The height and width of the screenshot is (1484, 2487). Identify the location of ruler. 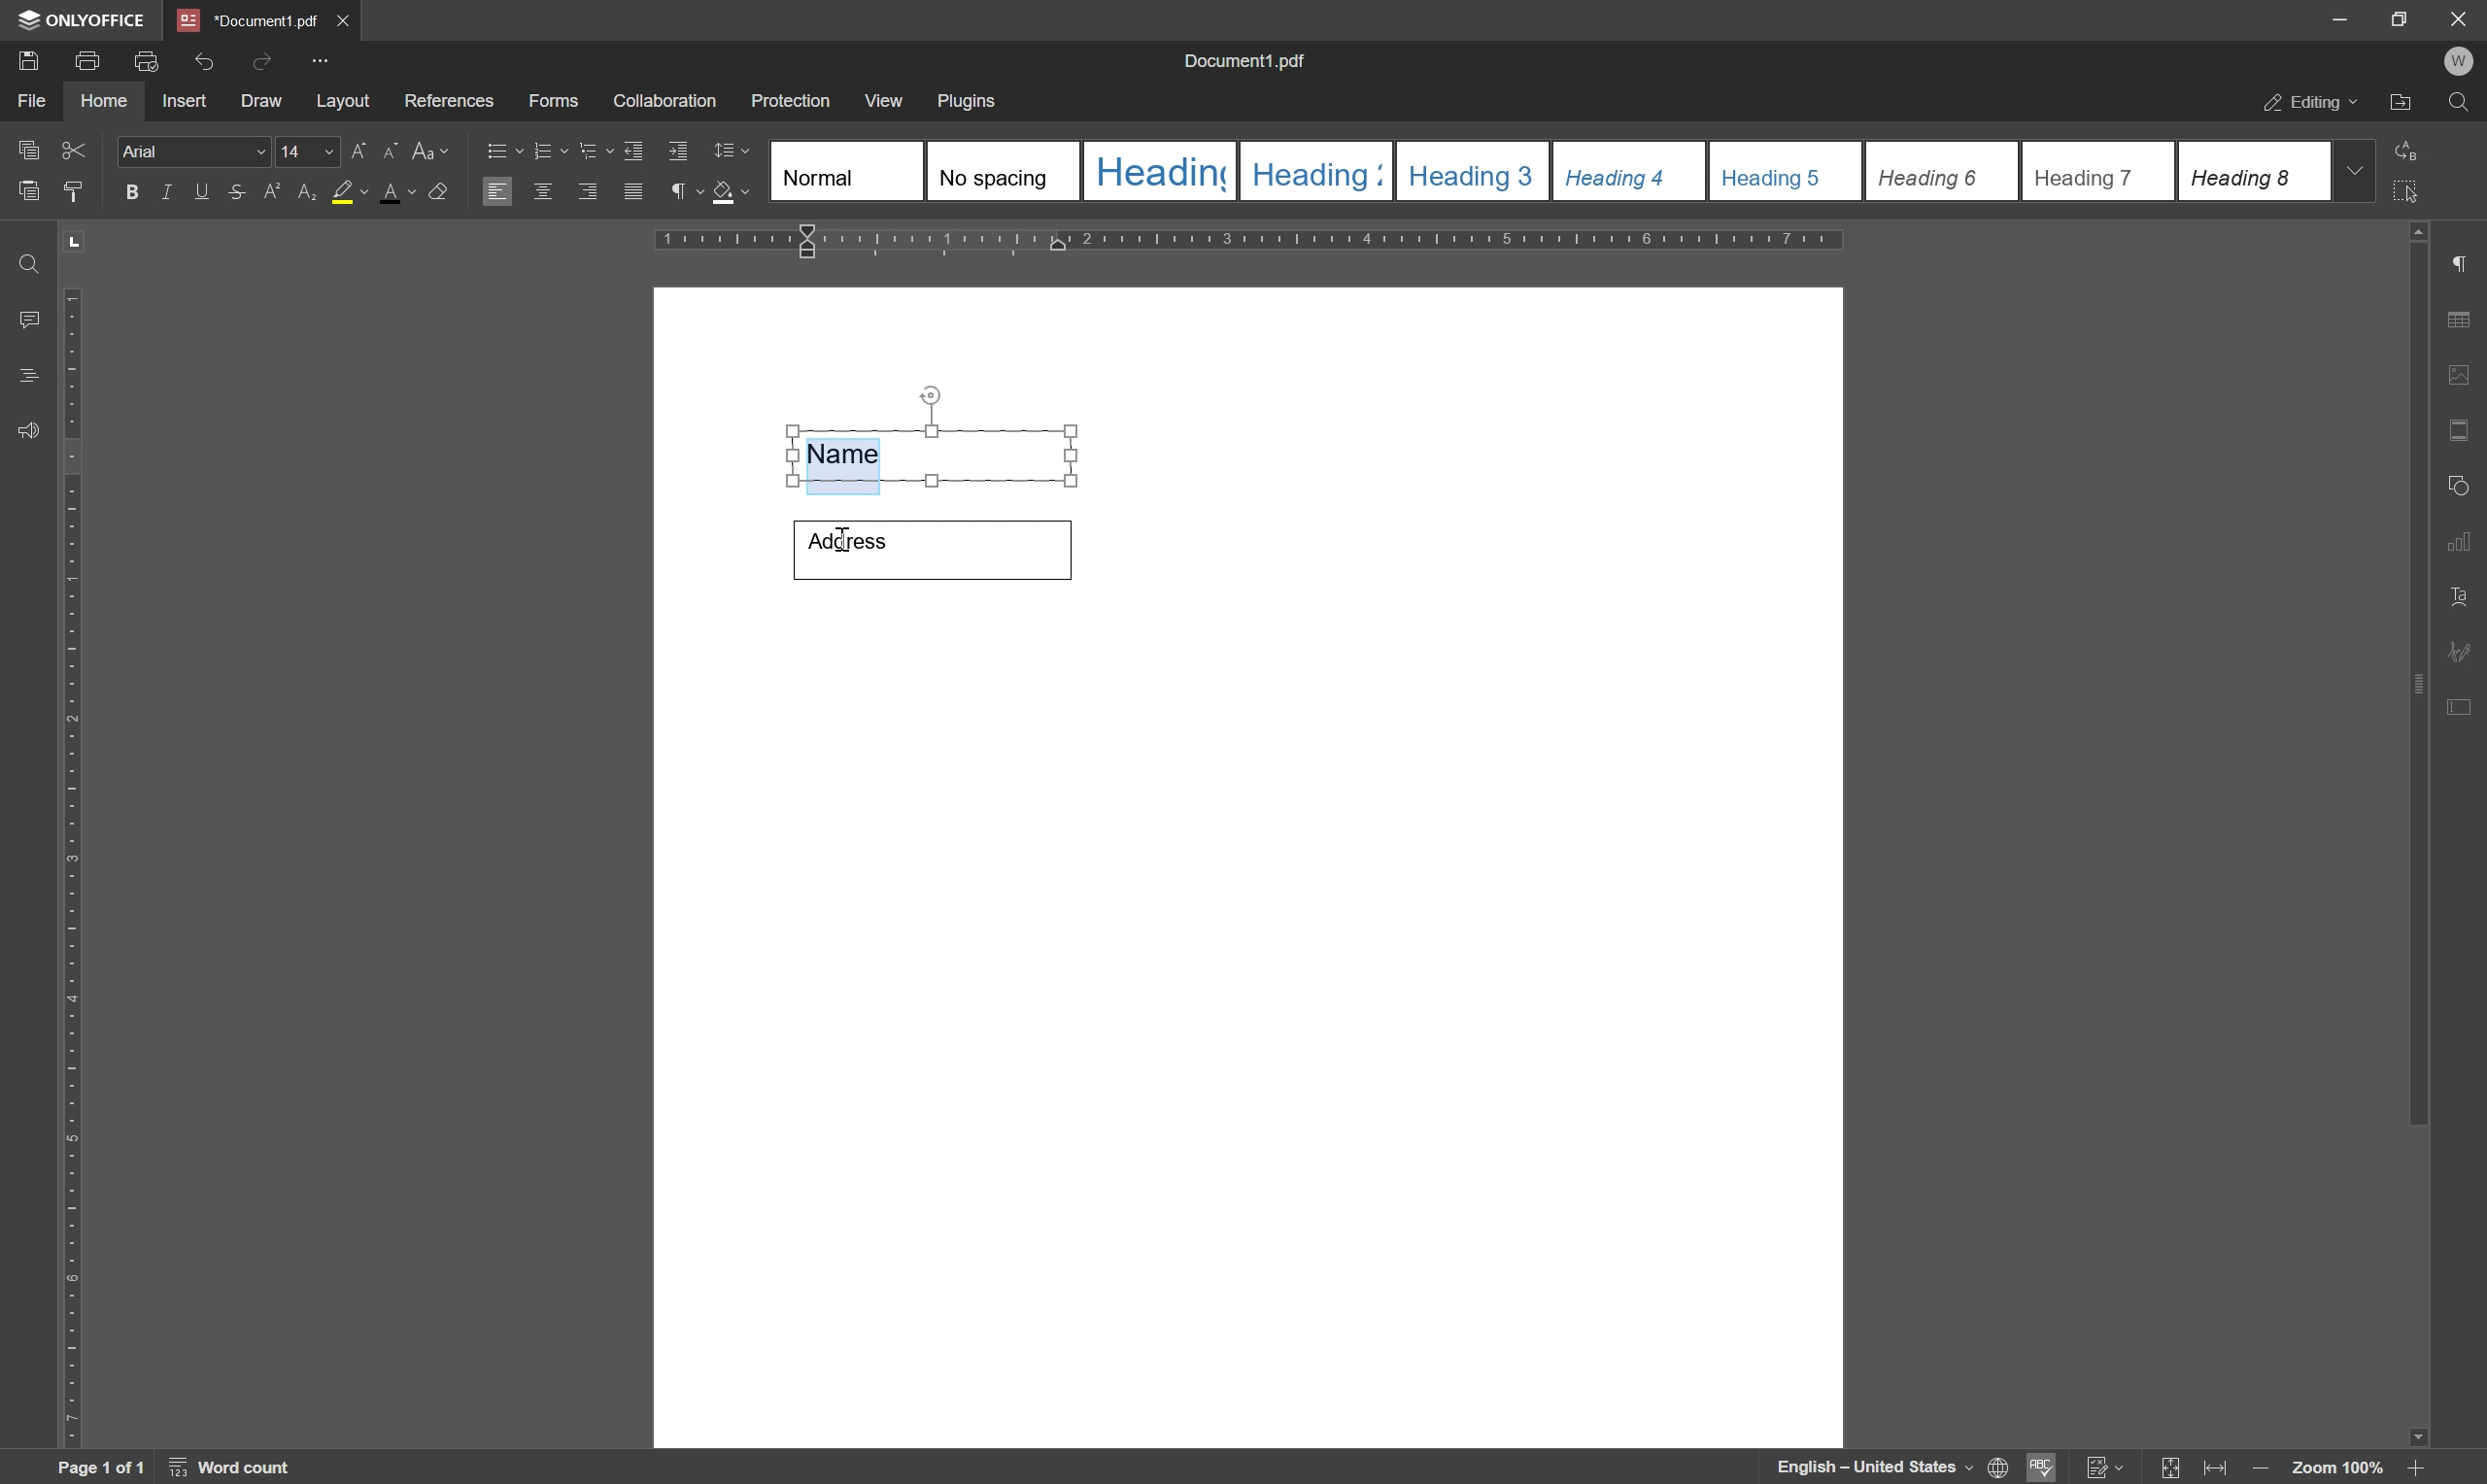
(1258, 242).